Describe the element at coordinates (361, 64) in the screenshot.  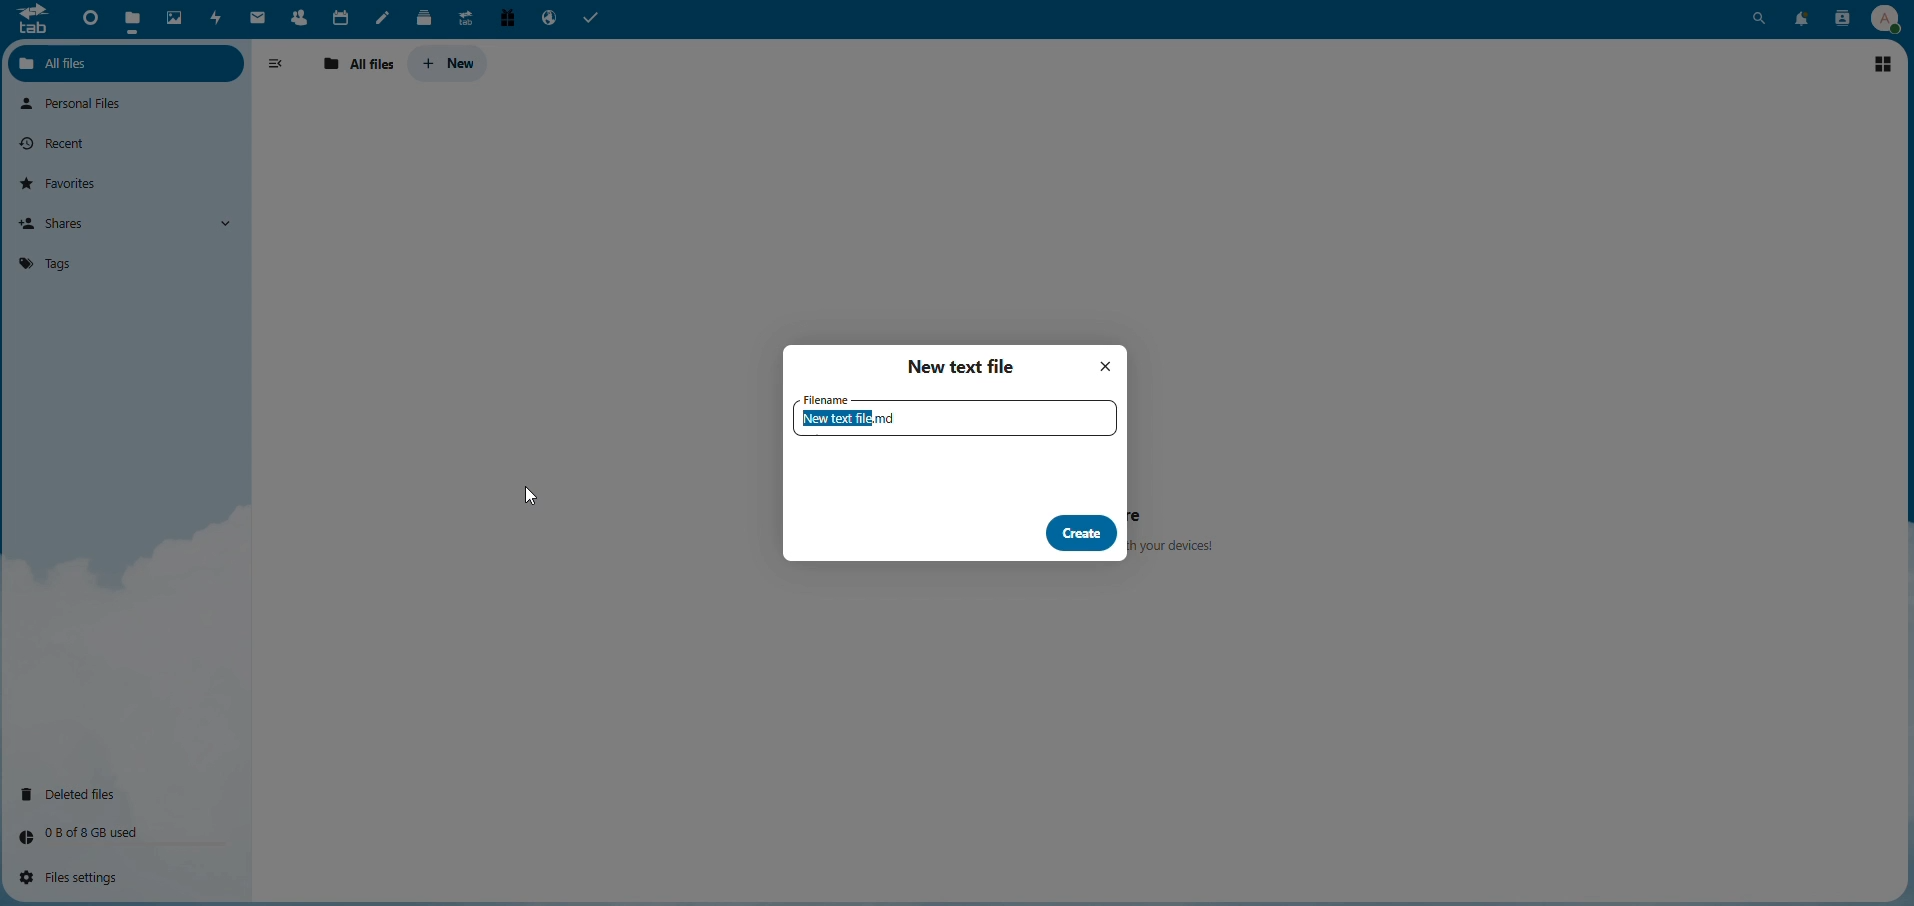
I see `All Files` at that location.